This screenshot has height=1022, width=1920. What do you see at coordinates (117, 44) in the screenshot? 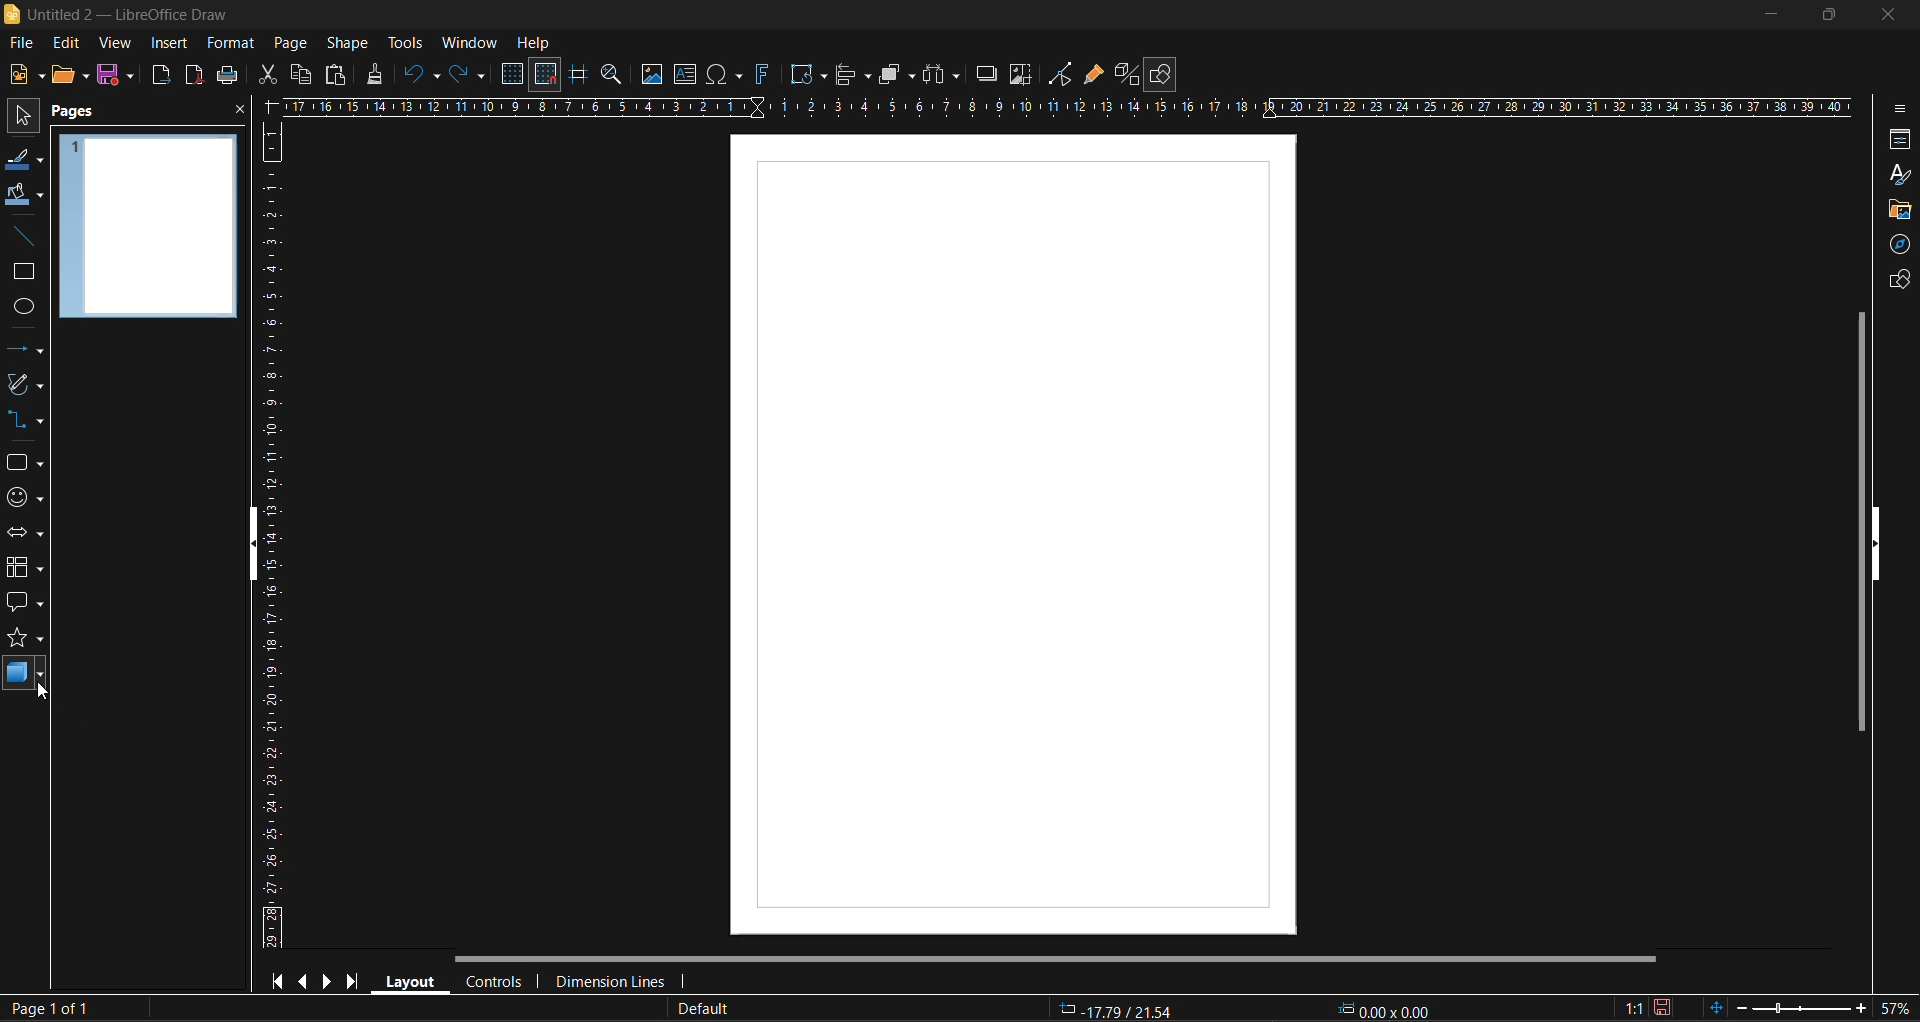
I see `view` at bounding box center [117, 44].